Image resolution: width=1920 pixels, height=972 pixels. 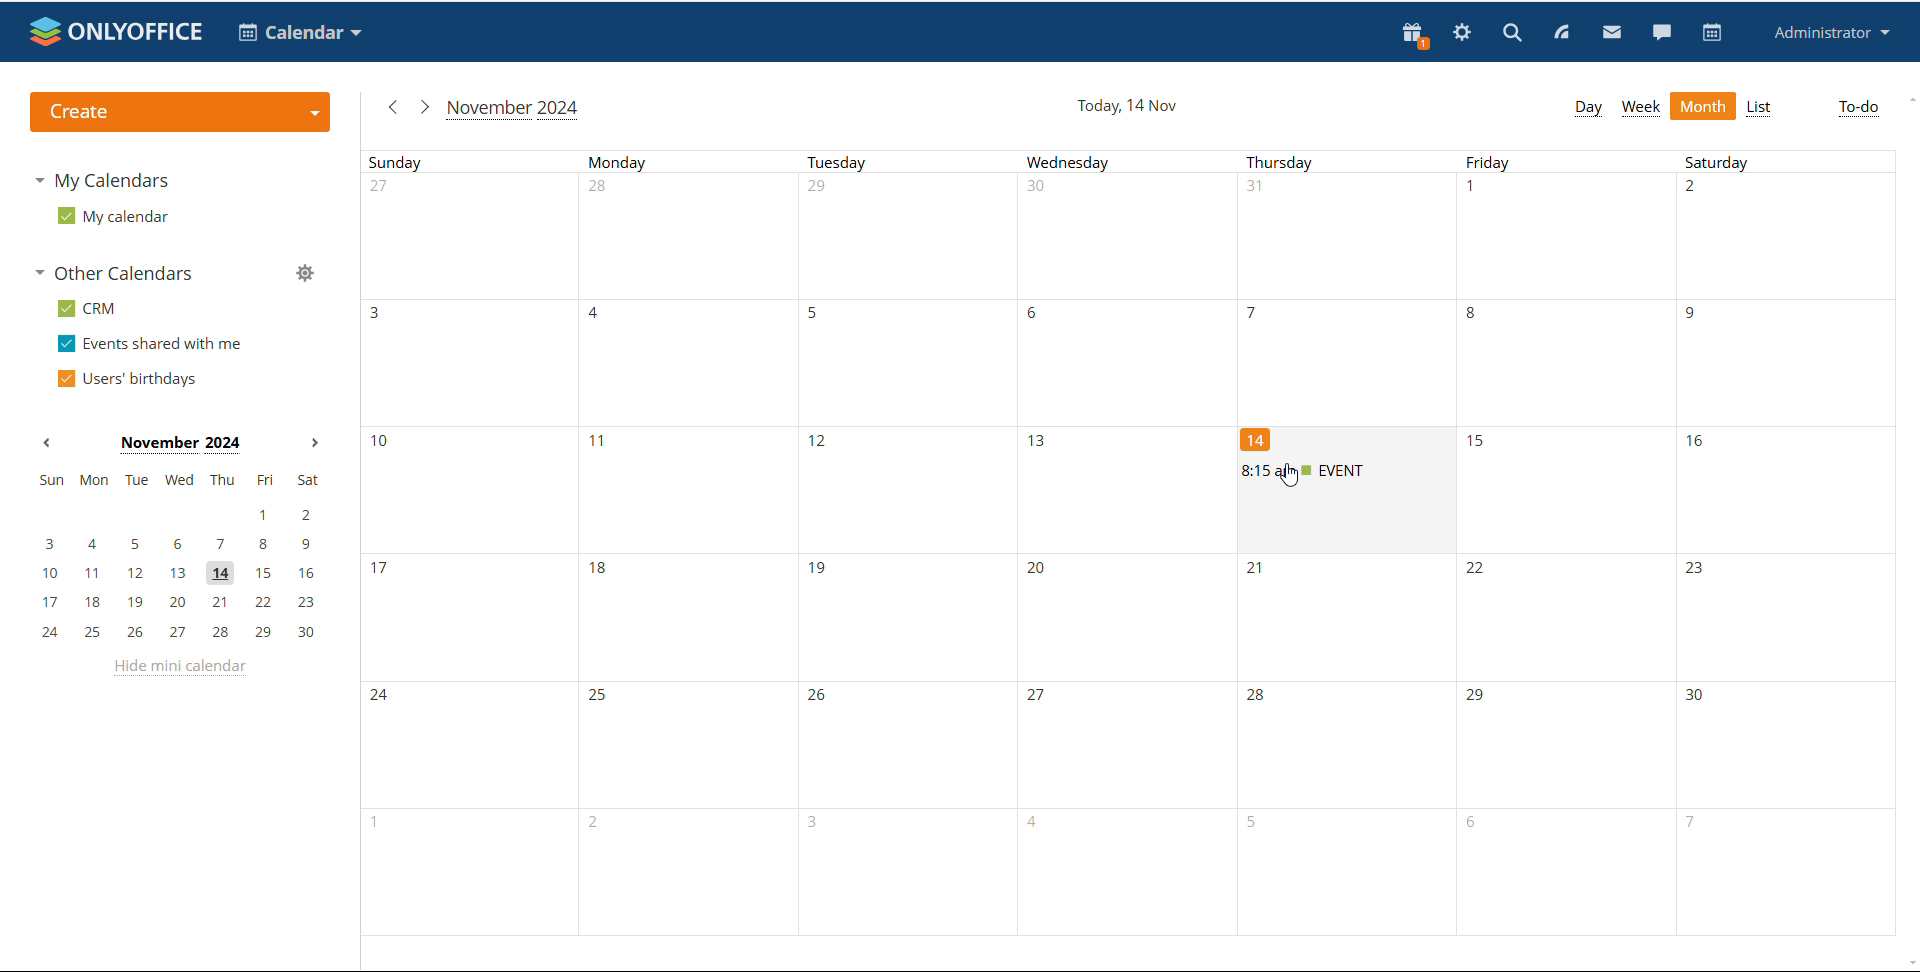 What do you see at coordinates (298, 33) in the screenshot?
I see `select application` at bounding box center [298, 33].